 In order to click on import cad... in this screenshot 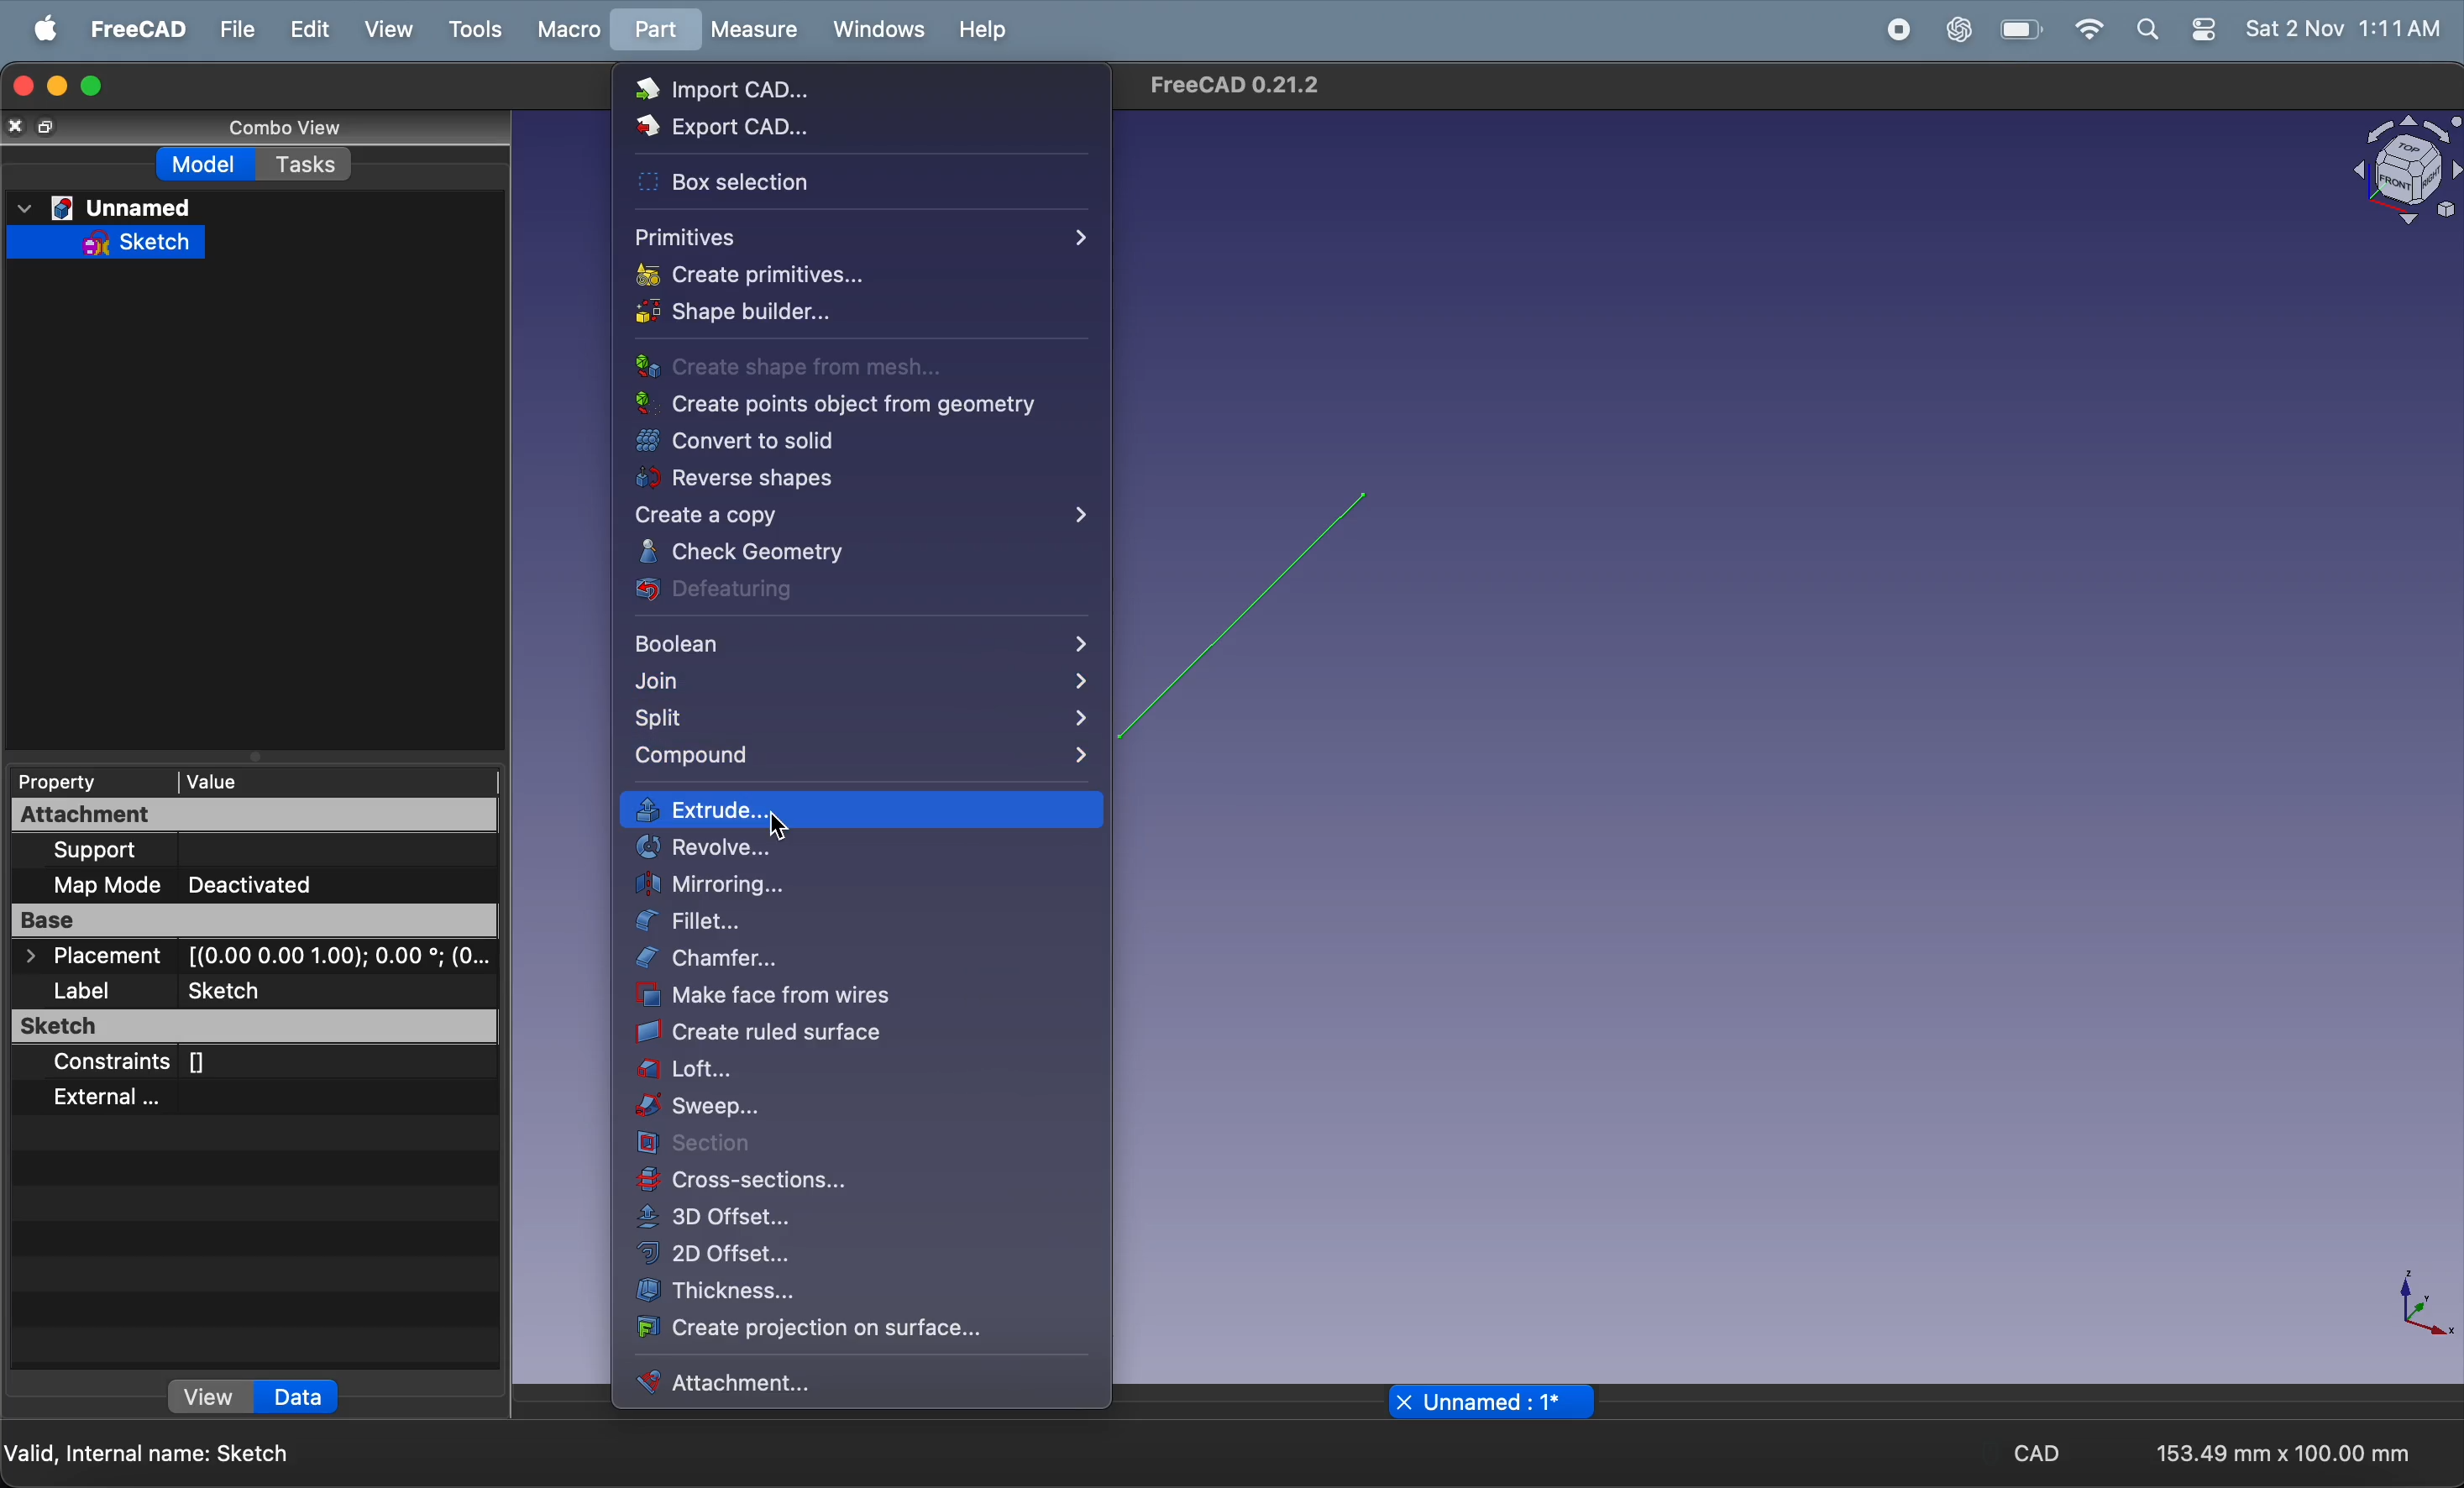, I will do `click(866, 92)`.